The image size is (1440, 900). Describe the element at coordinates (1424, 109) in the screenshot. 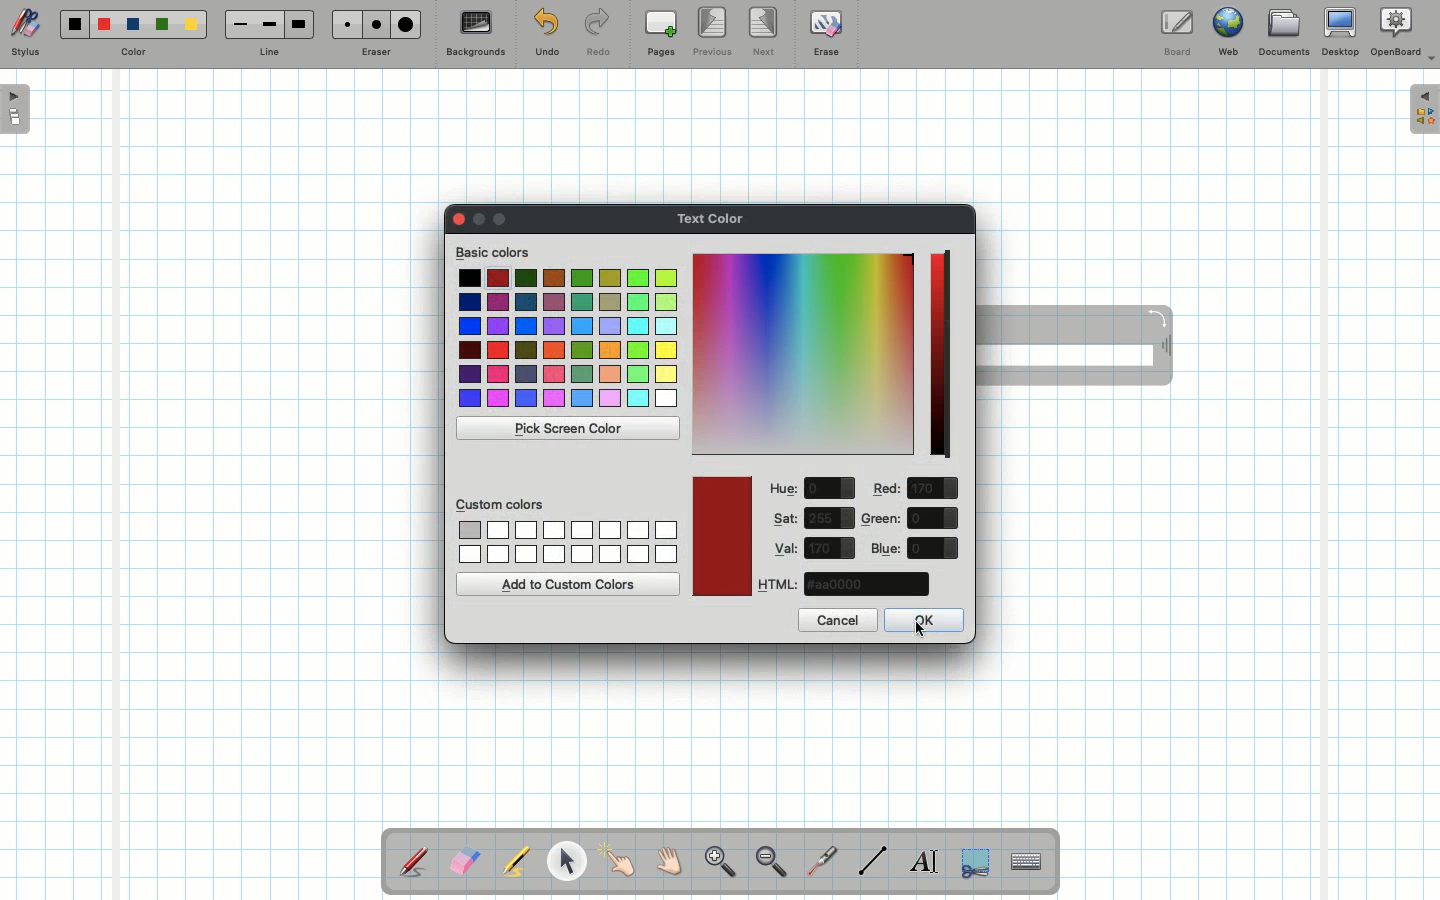

I see `Expand` at that location.